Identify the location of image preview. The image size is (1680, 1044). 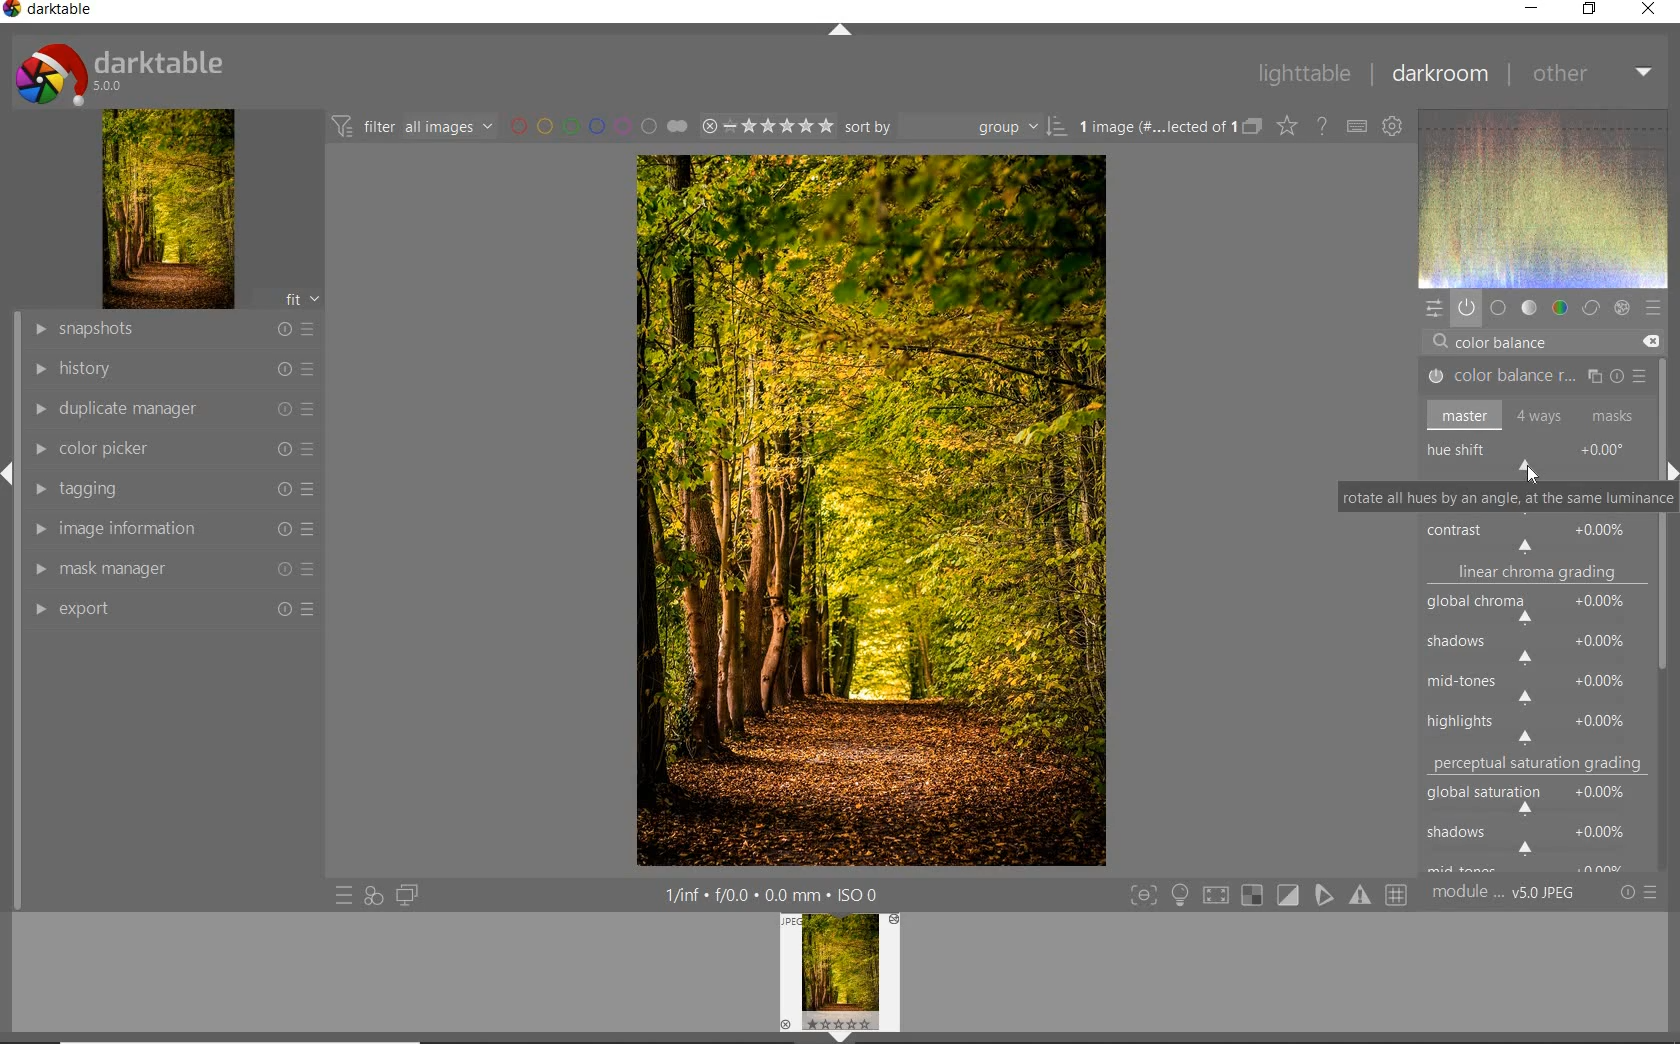
(839, 979).